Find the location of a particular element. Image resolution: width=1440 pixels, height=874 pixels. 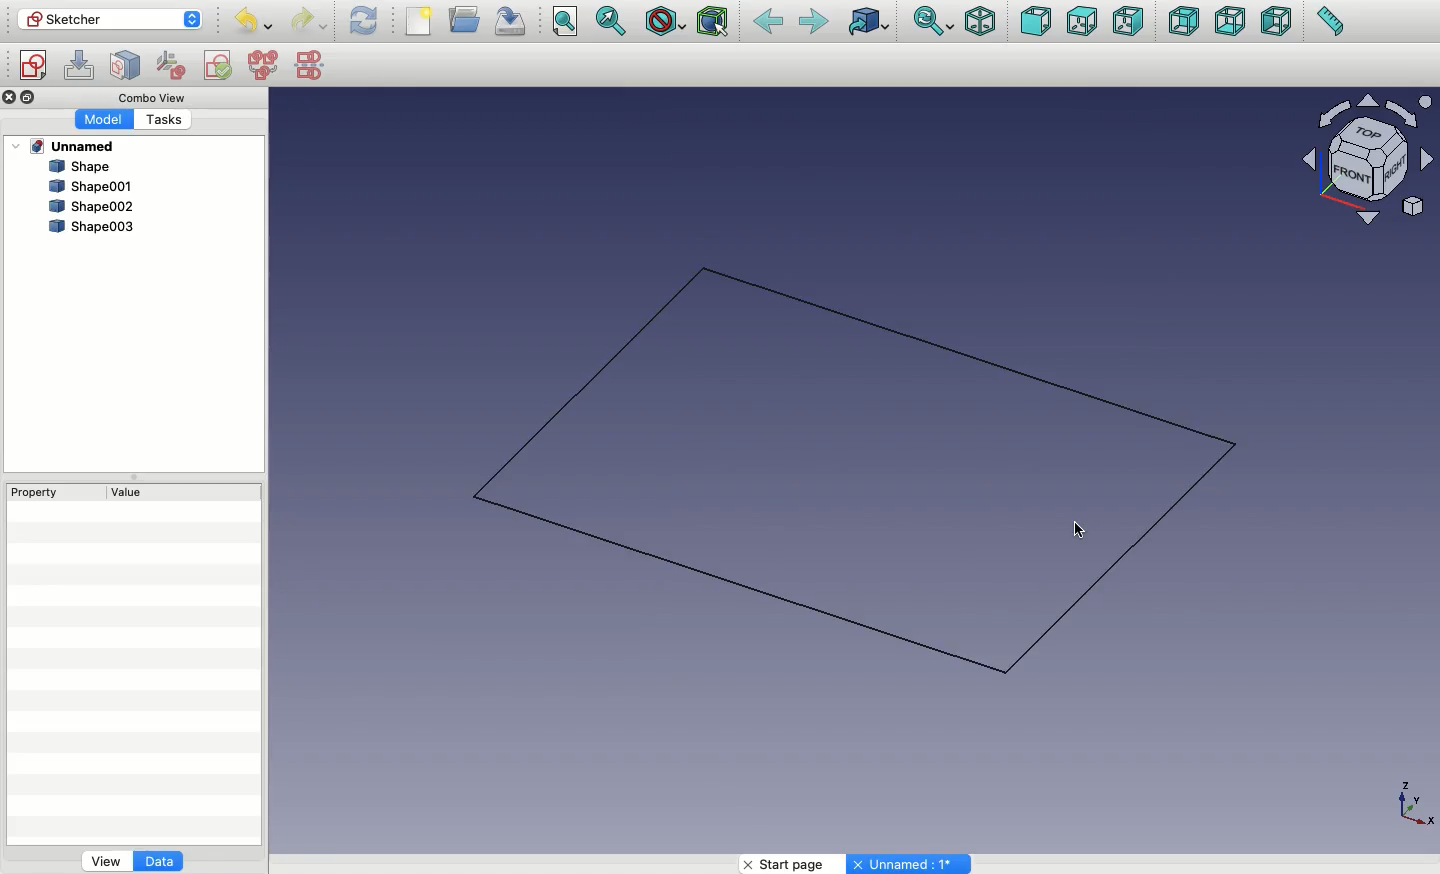

Shape is located at coordinates (84, 167).